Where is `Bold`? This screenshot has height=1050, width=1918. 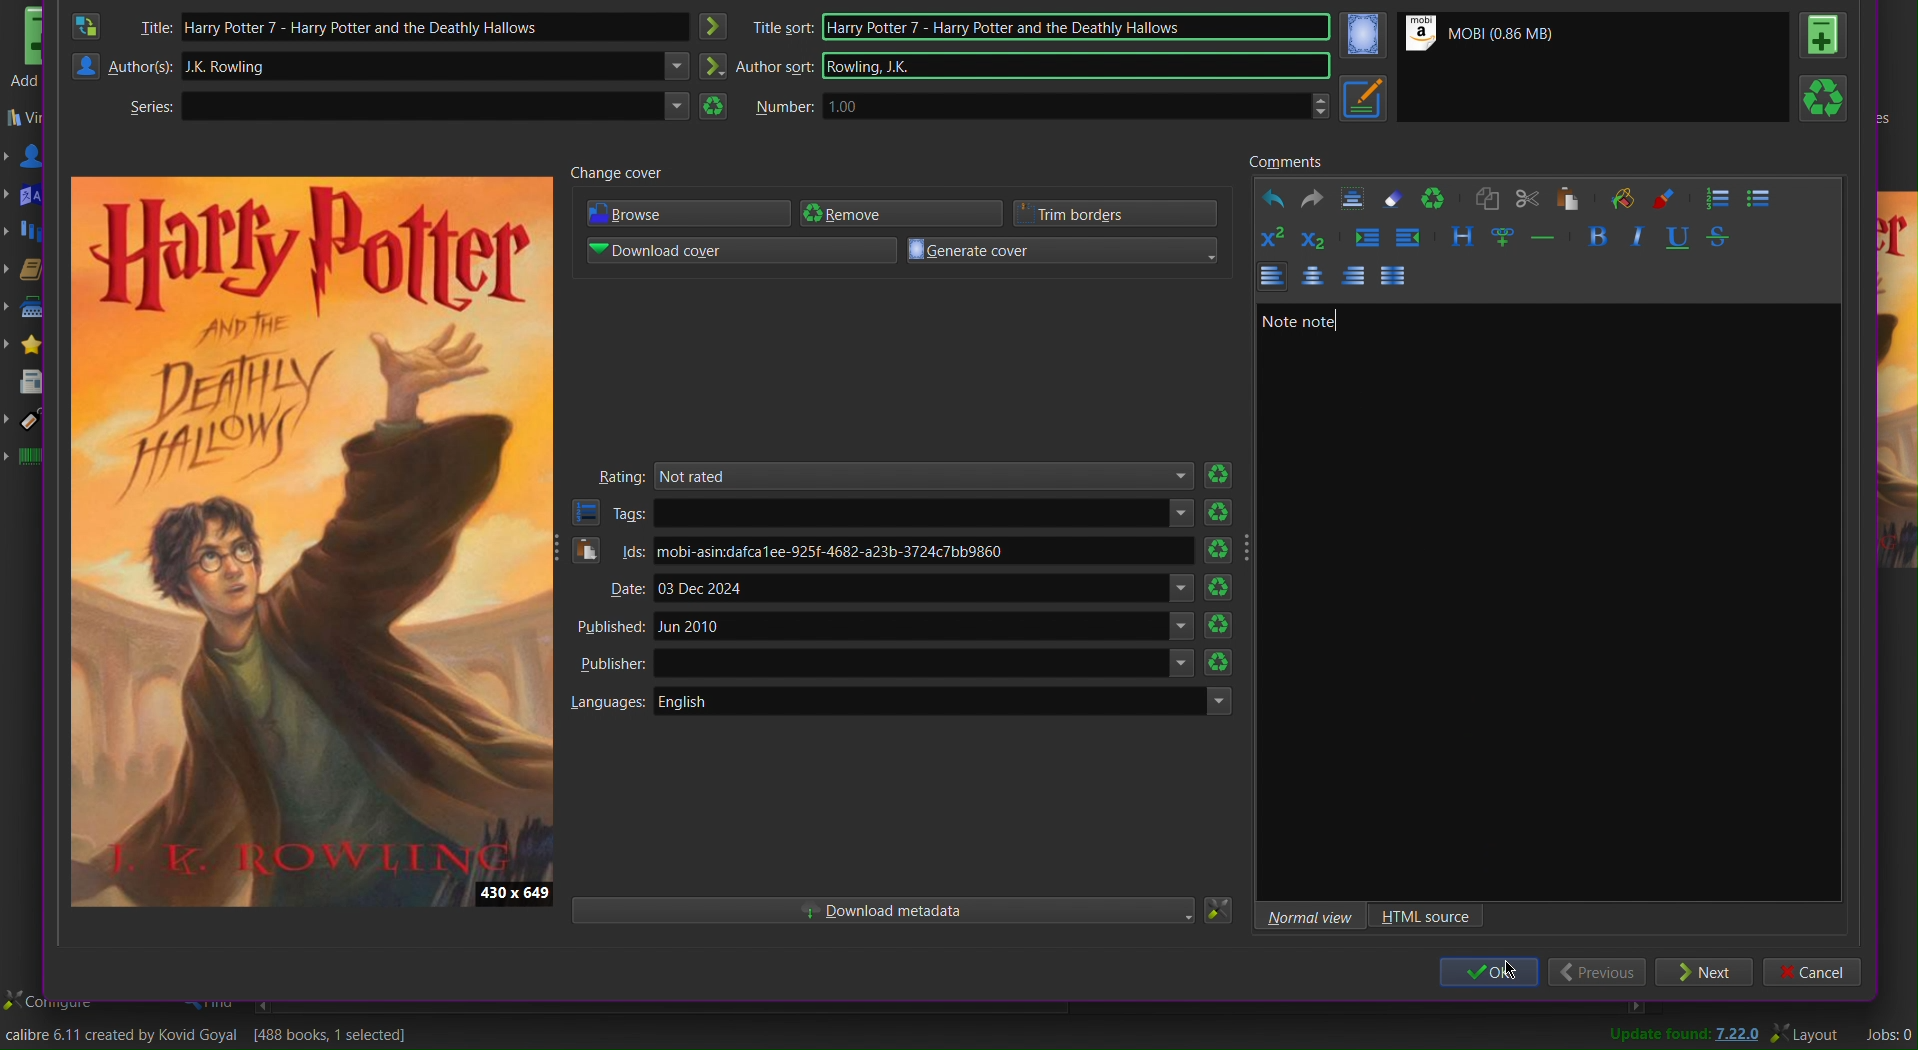
Bold is located at coordinates (1600, 236).